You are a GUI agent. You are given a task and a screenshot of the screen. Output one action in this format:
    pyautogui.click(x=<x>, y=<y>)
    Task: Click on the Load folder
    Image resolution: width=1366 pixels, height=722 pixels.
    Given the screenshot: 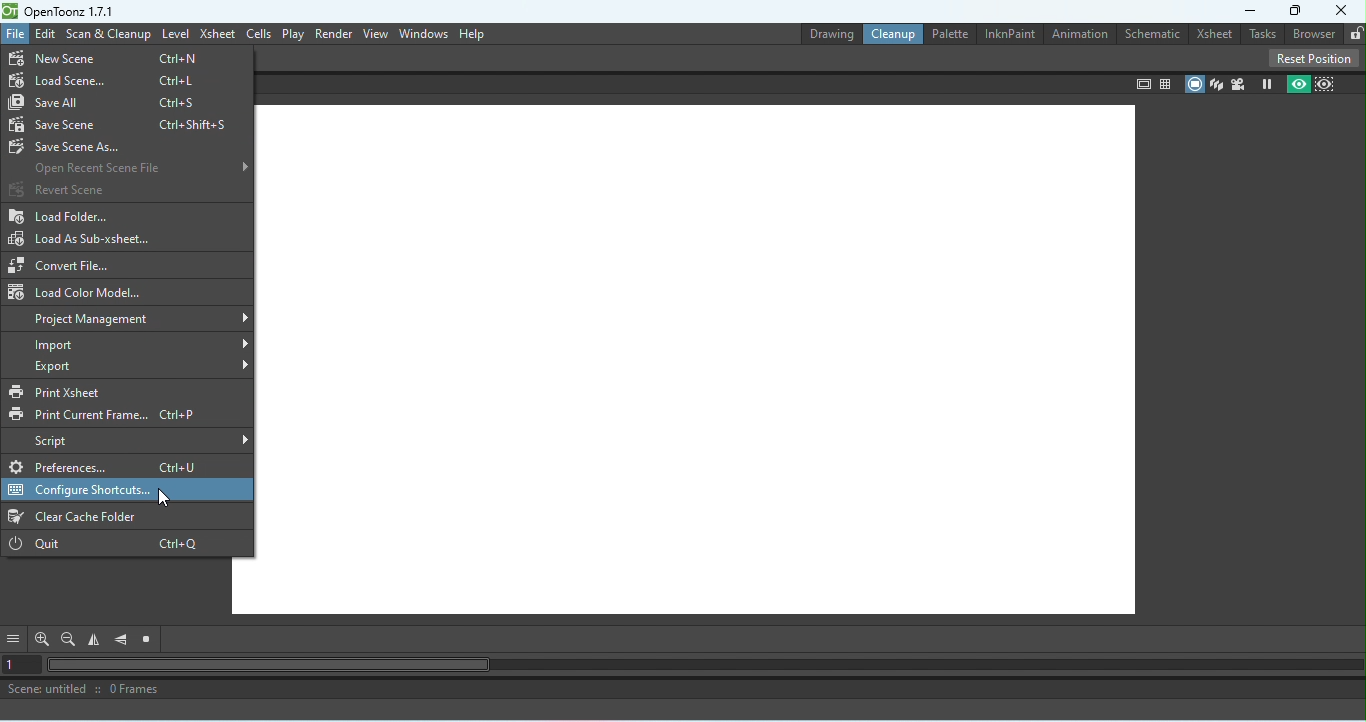 What is the action you would take?
    pyautogui.click(x=66, y=216)
    